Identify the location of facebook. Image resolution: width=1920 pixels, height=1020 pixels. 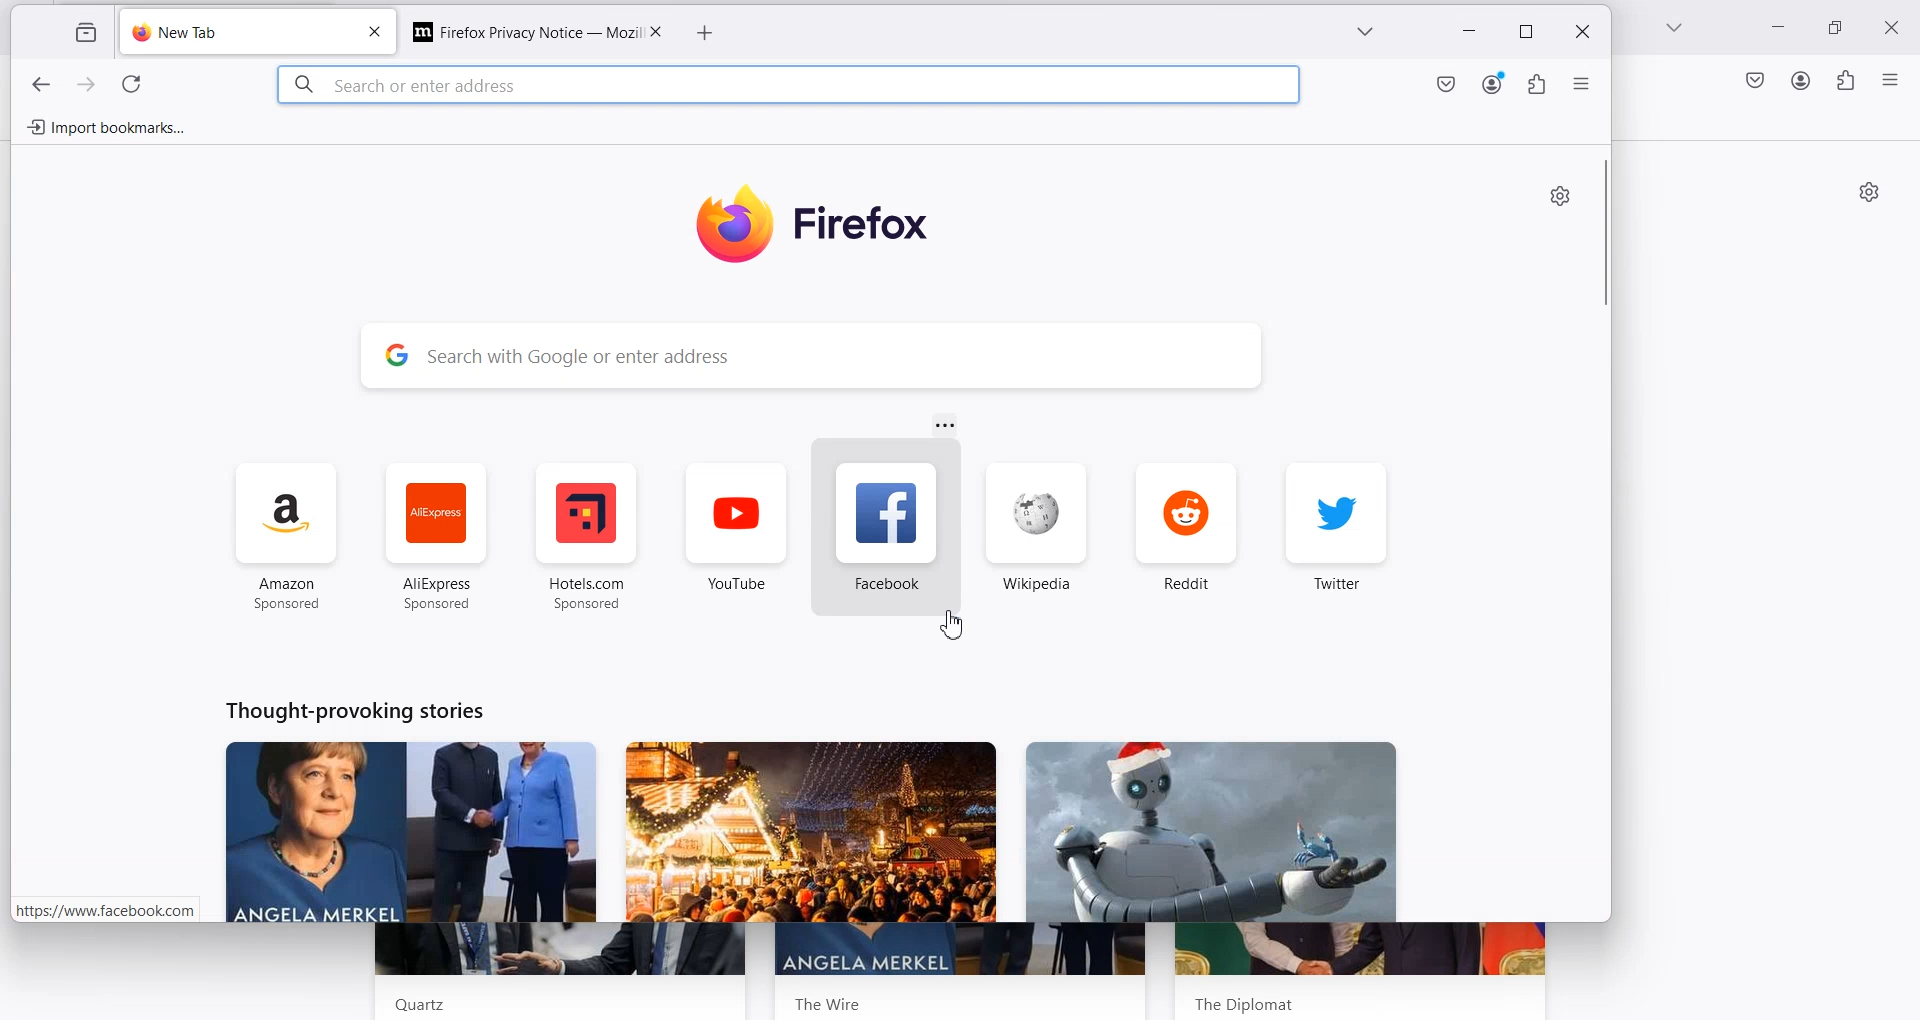
(890, 527).